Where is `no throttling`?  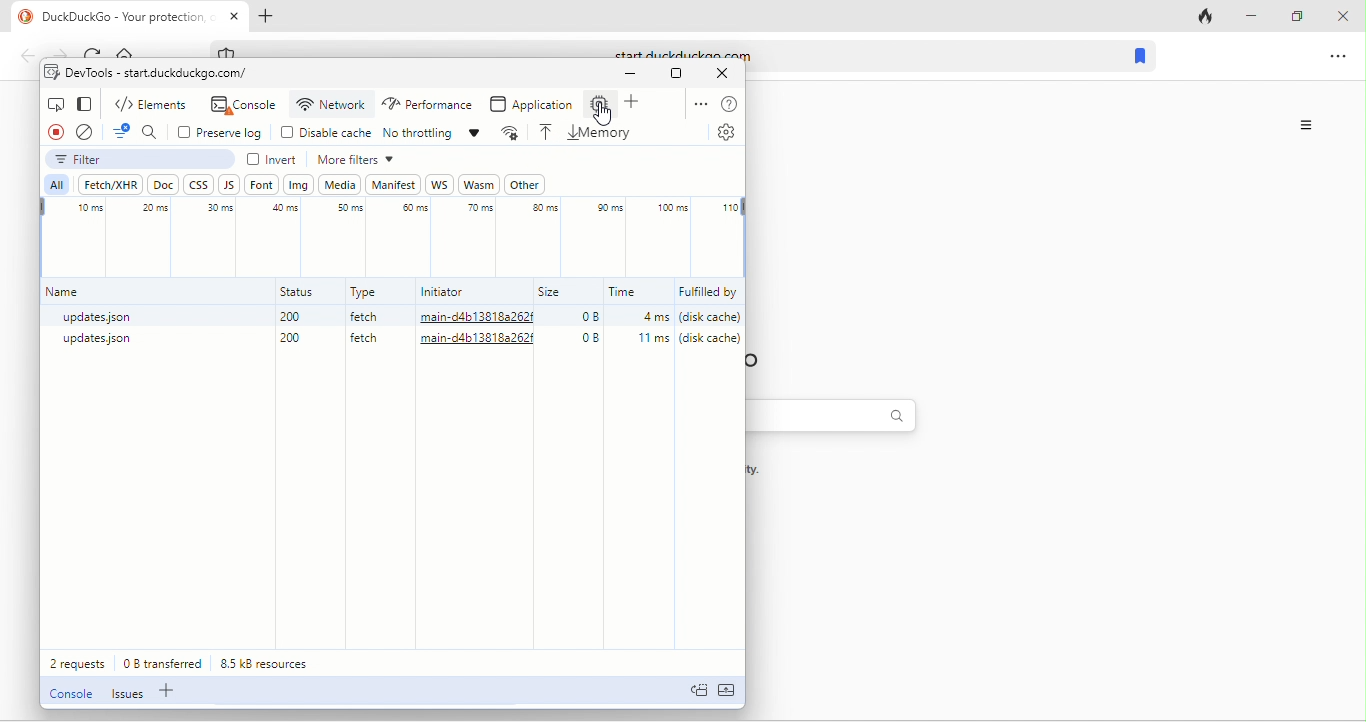 no throttling is located at coordinates (431, 134).